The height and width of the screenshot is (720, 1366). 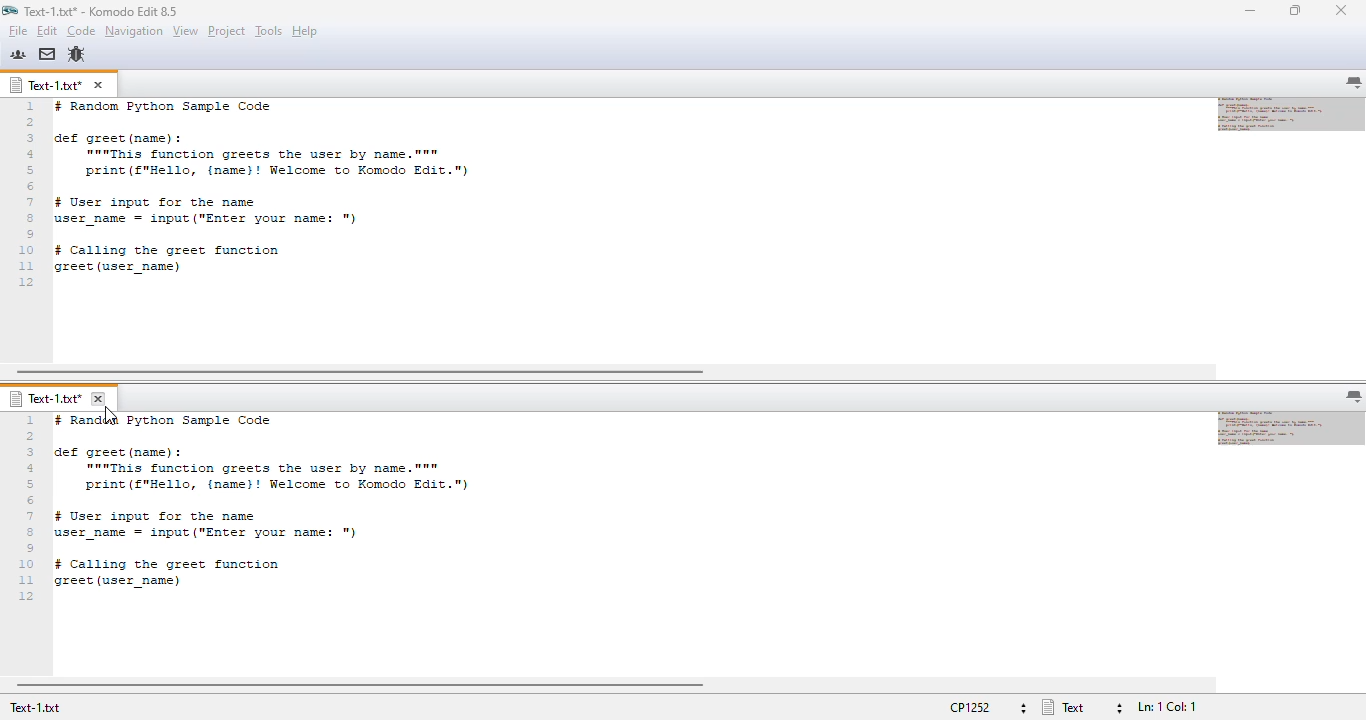 What do you see at coordinates (98, 86) in the screenshot?
I see `close tab` at bounding box center [98, 86].